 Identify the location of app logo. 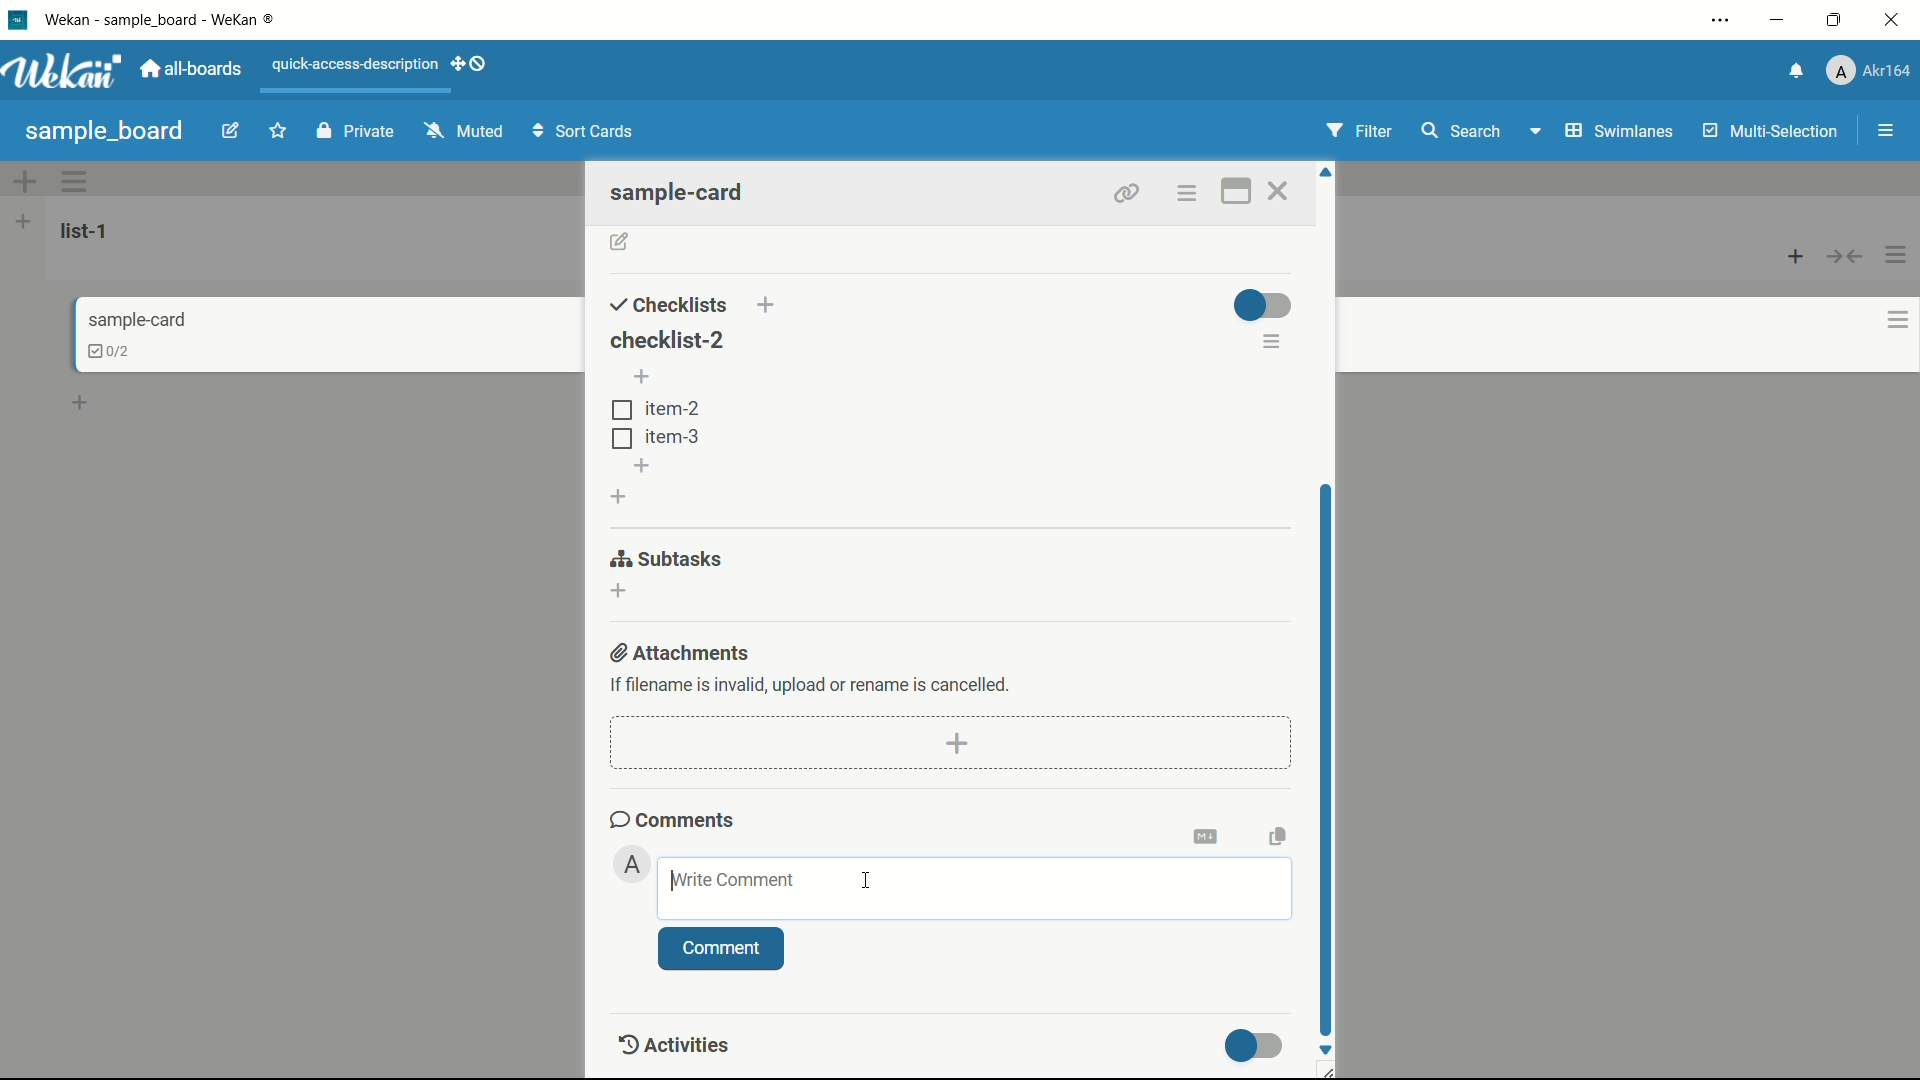
(69, 72).